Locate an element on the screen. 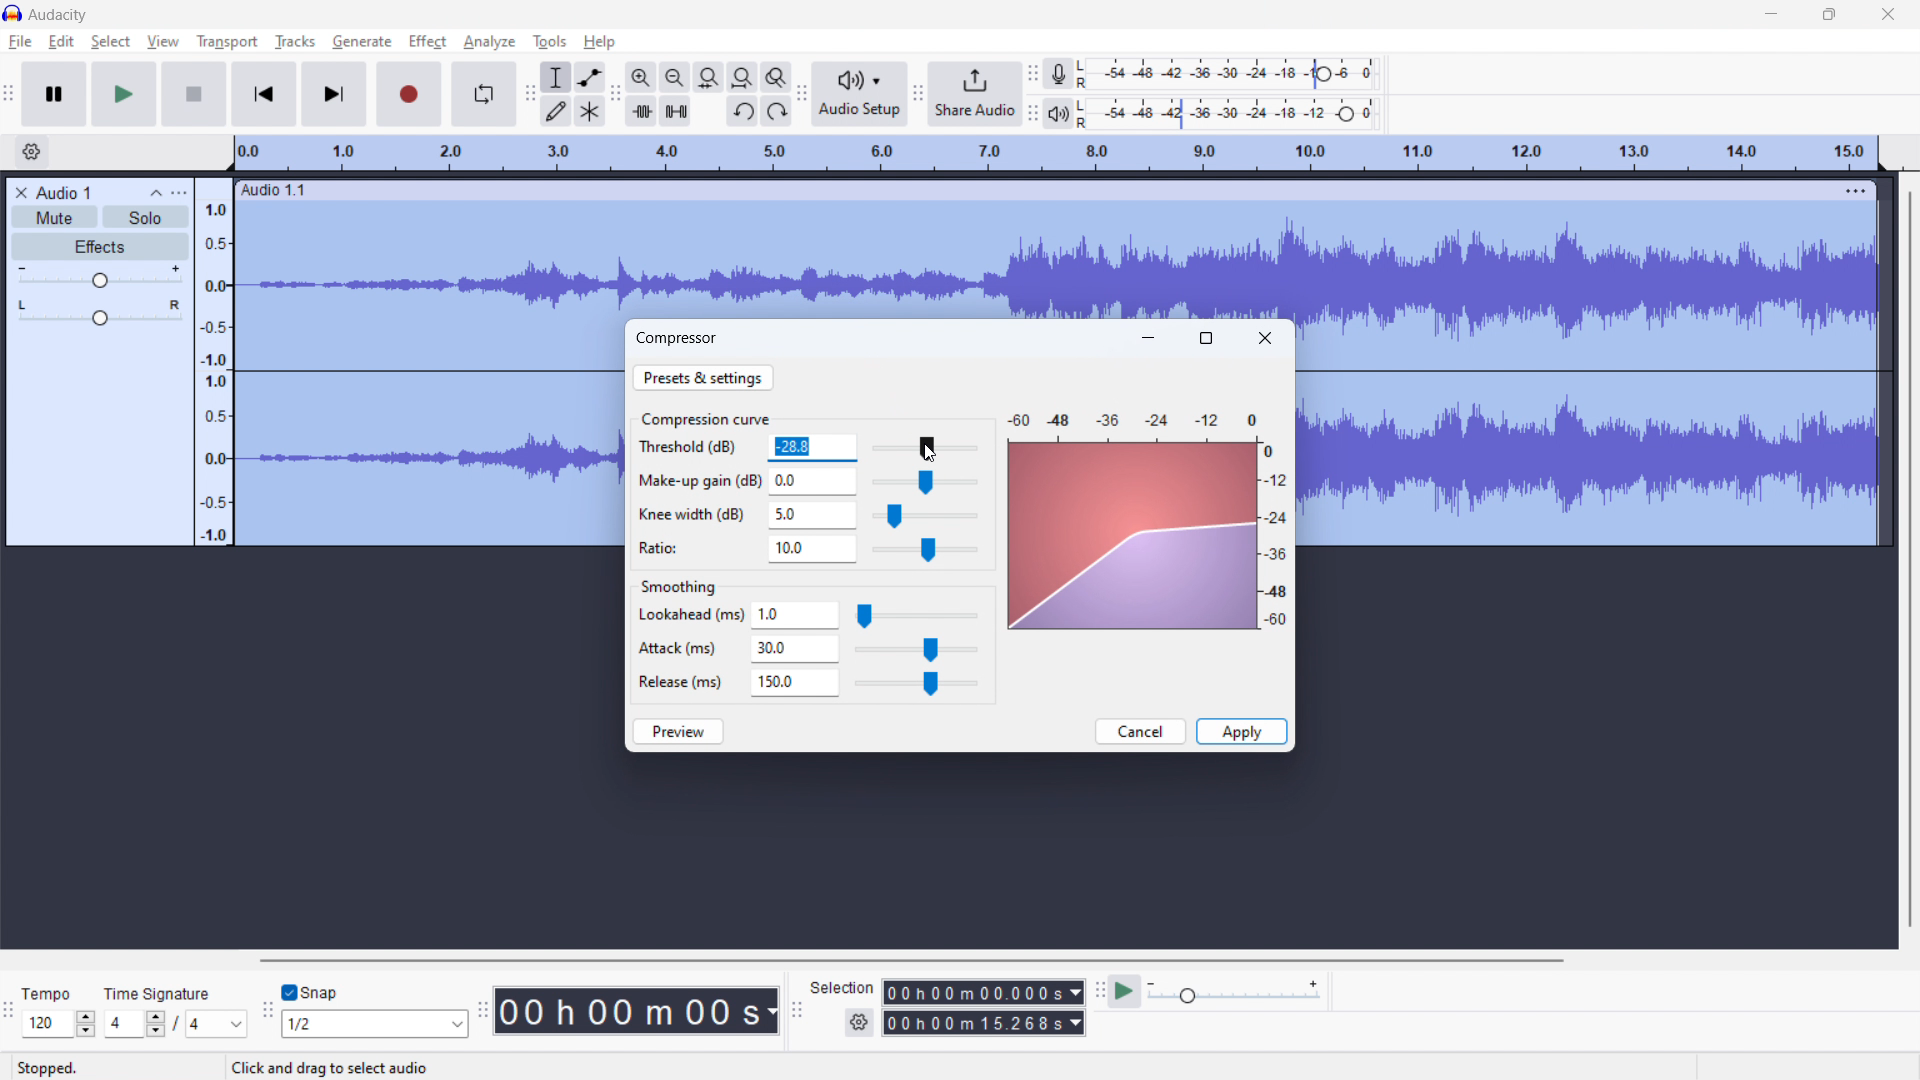 This screenshot has width=1920, height=1080. fit project to width is located at coordinates (742, 77).